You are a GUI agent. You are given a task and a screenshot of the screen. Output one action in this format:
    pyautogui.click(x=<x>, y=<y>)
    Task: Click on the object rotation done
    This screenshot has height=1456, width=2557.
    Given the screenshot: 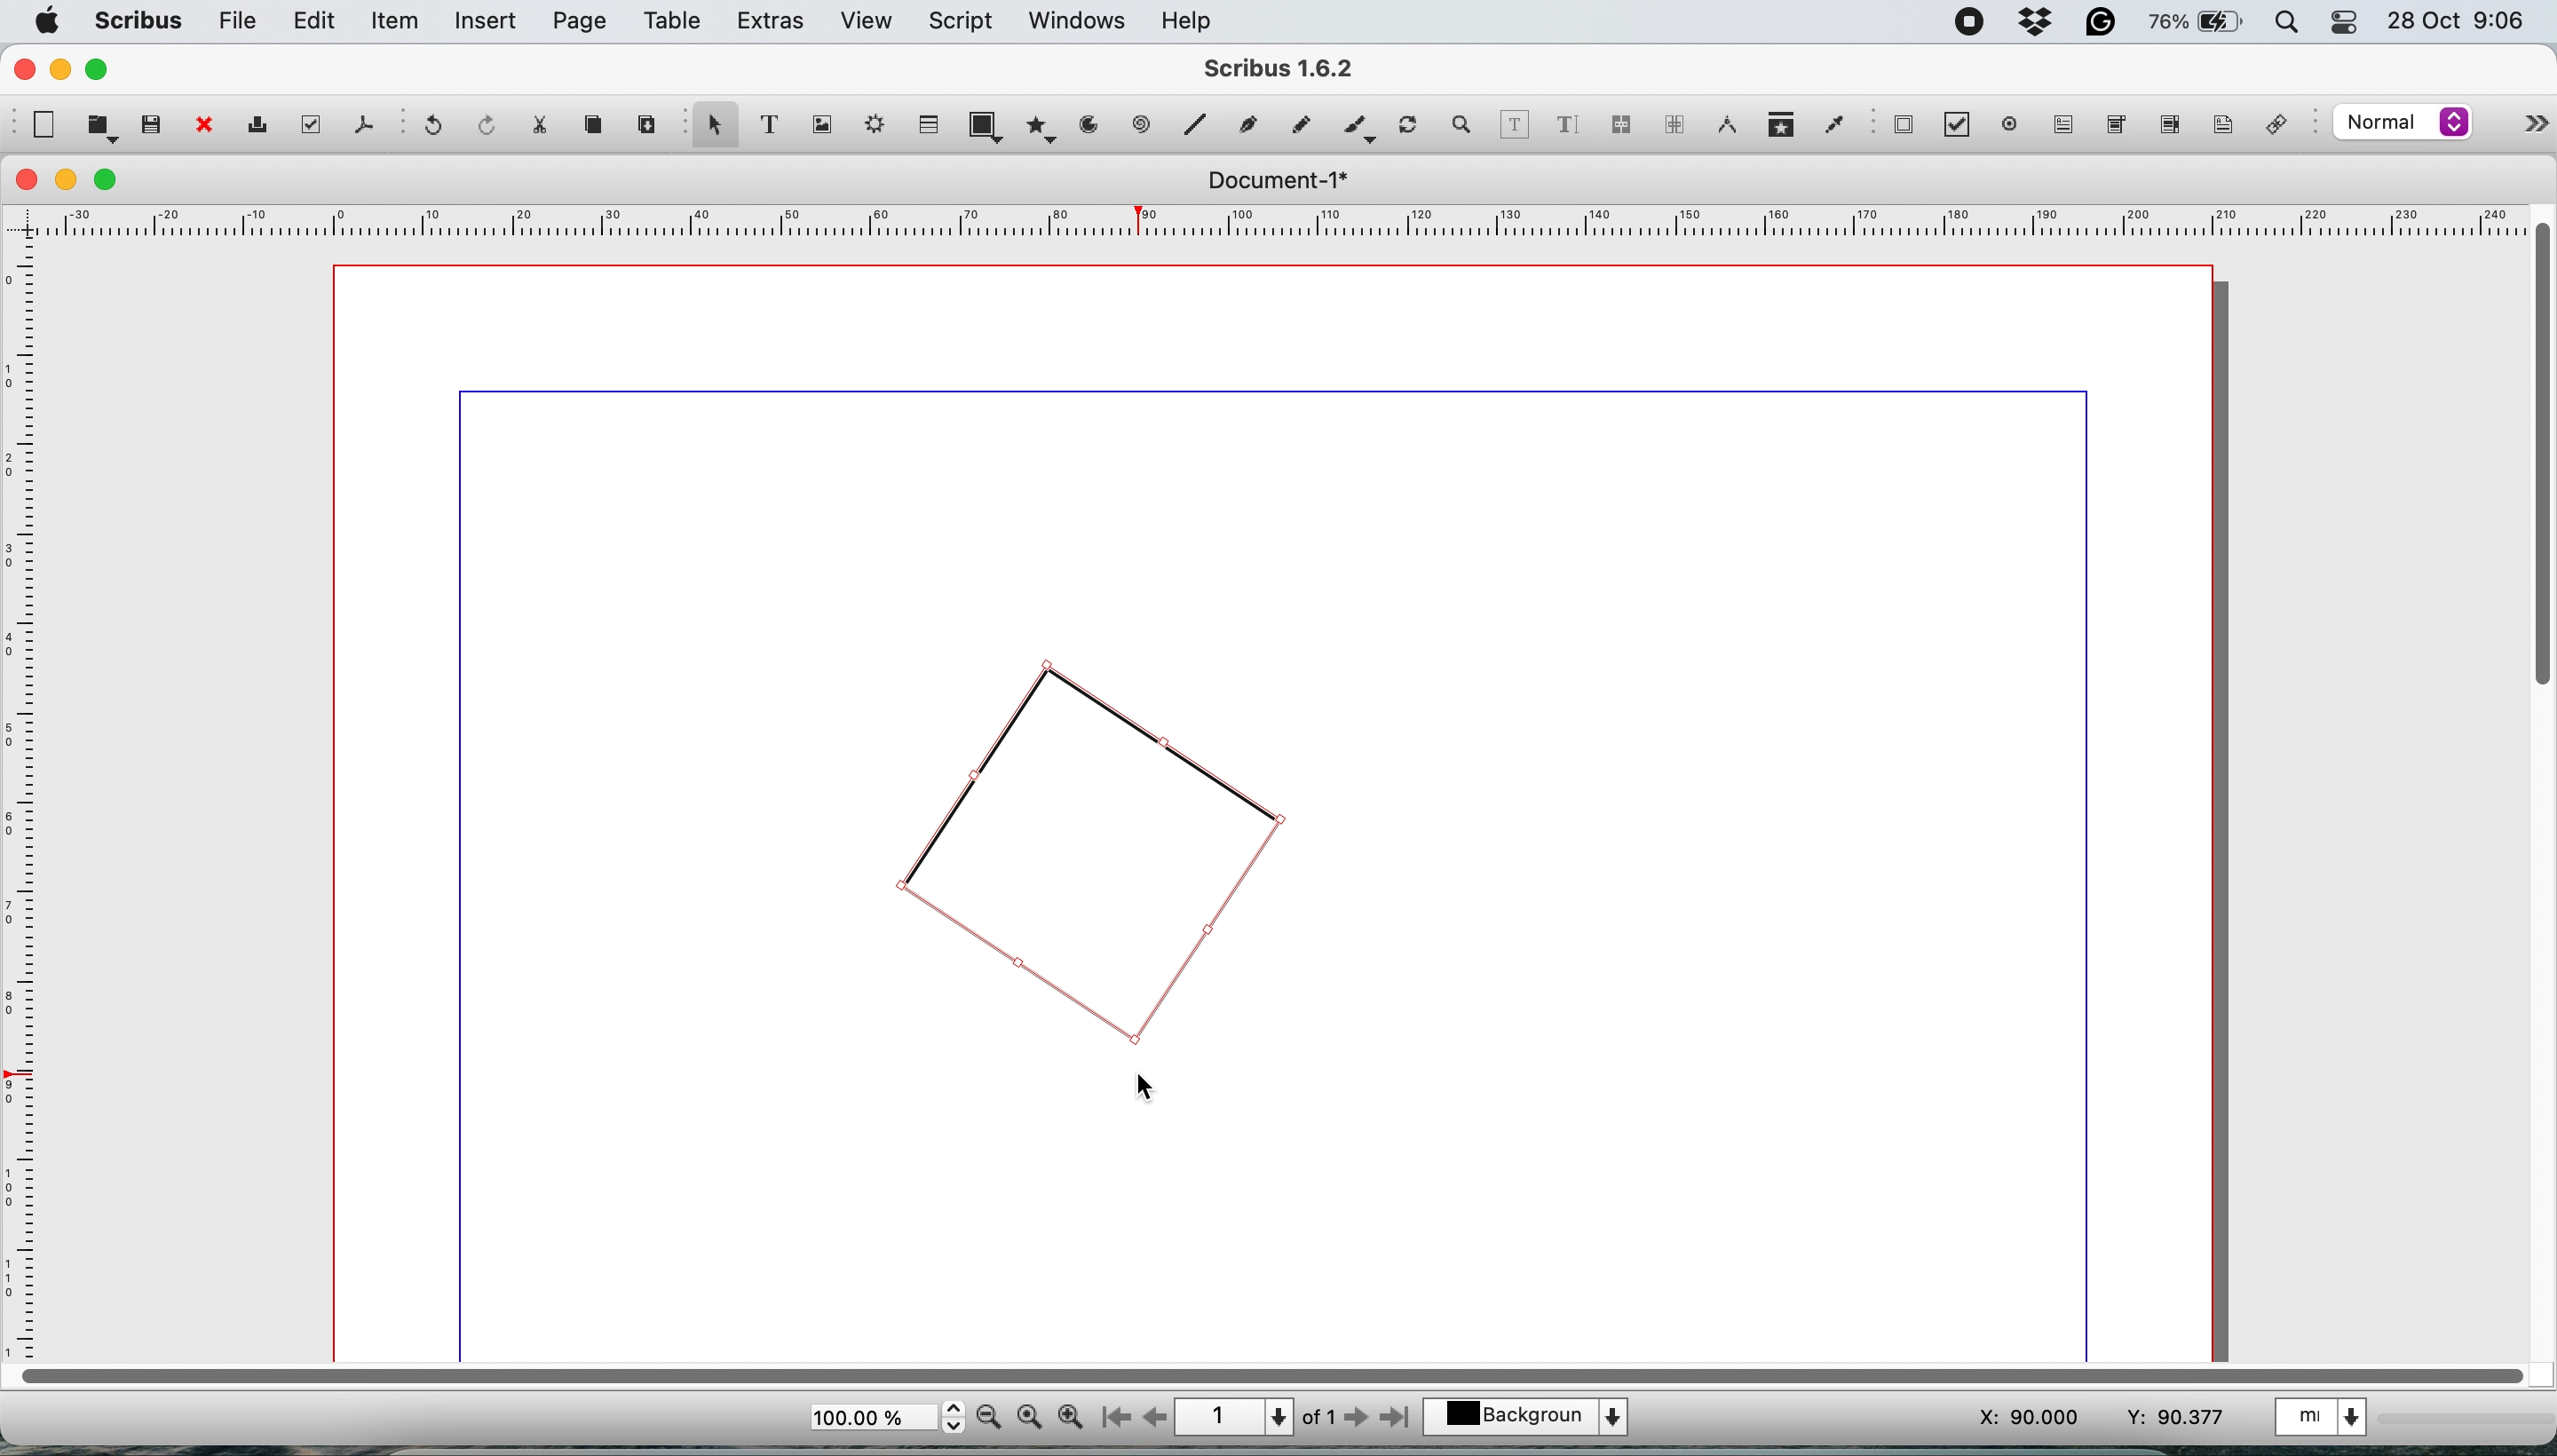 What is the action you would take?
    pyautogui.click(x=1093, y=847)
    